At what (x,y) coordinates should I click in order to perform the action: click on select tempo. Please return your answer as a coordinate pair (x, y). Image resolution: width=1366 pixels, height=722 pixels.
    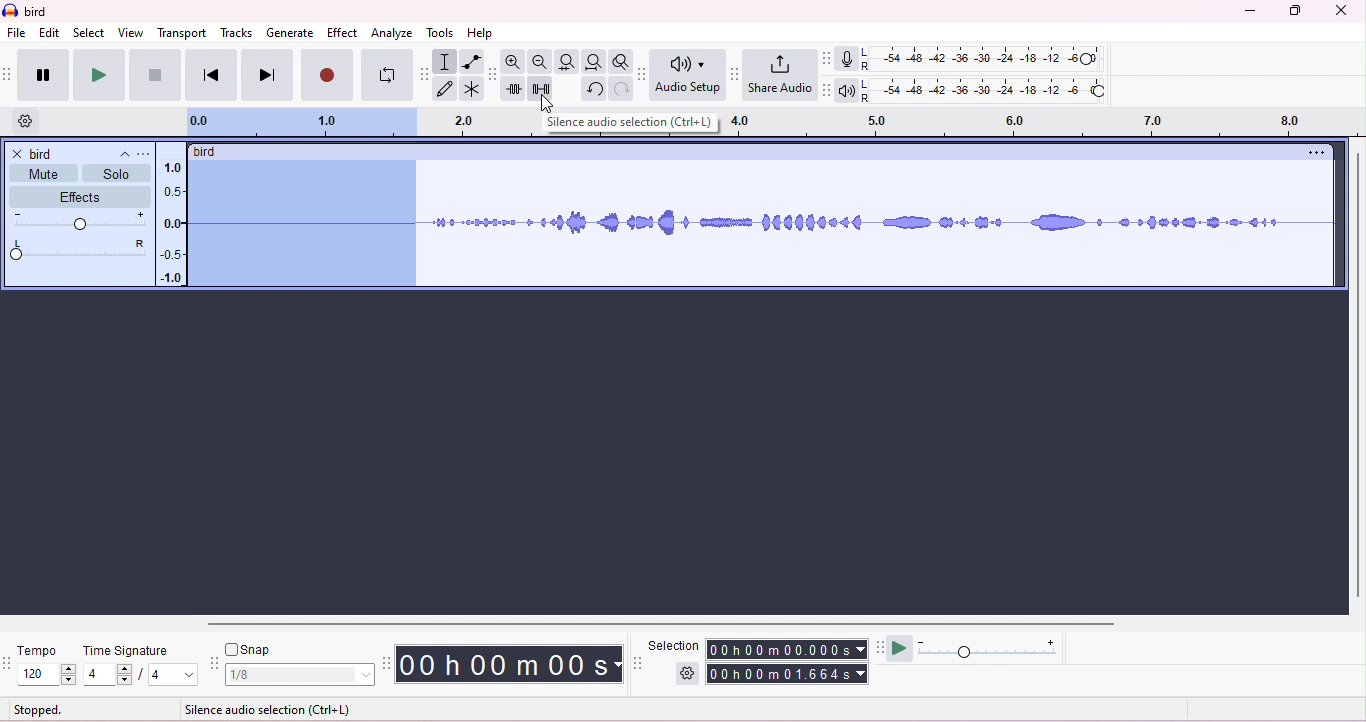
    Looking at the image, I should click on (48, 676).